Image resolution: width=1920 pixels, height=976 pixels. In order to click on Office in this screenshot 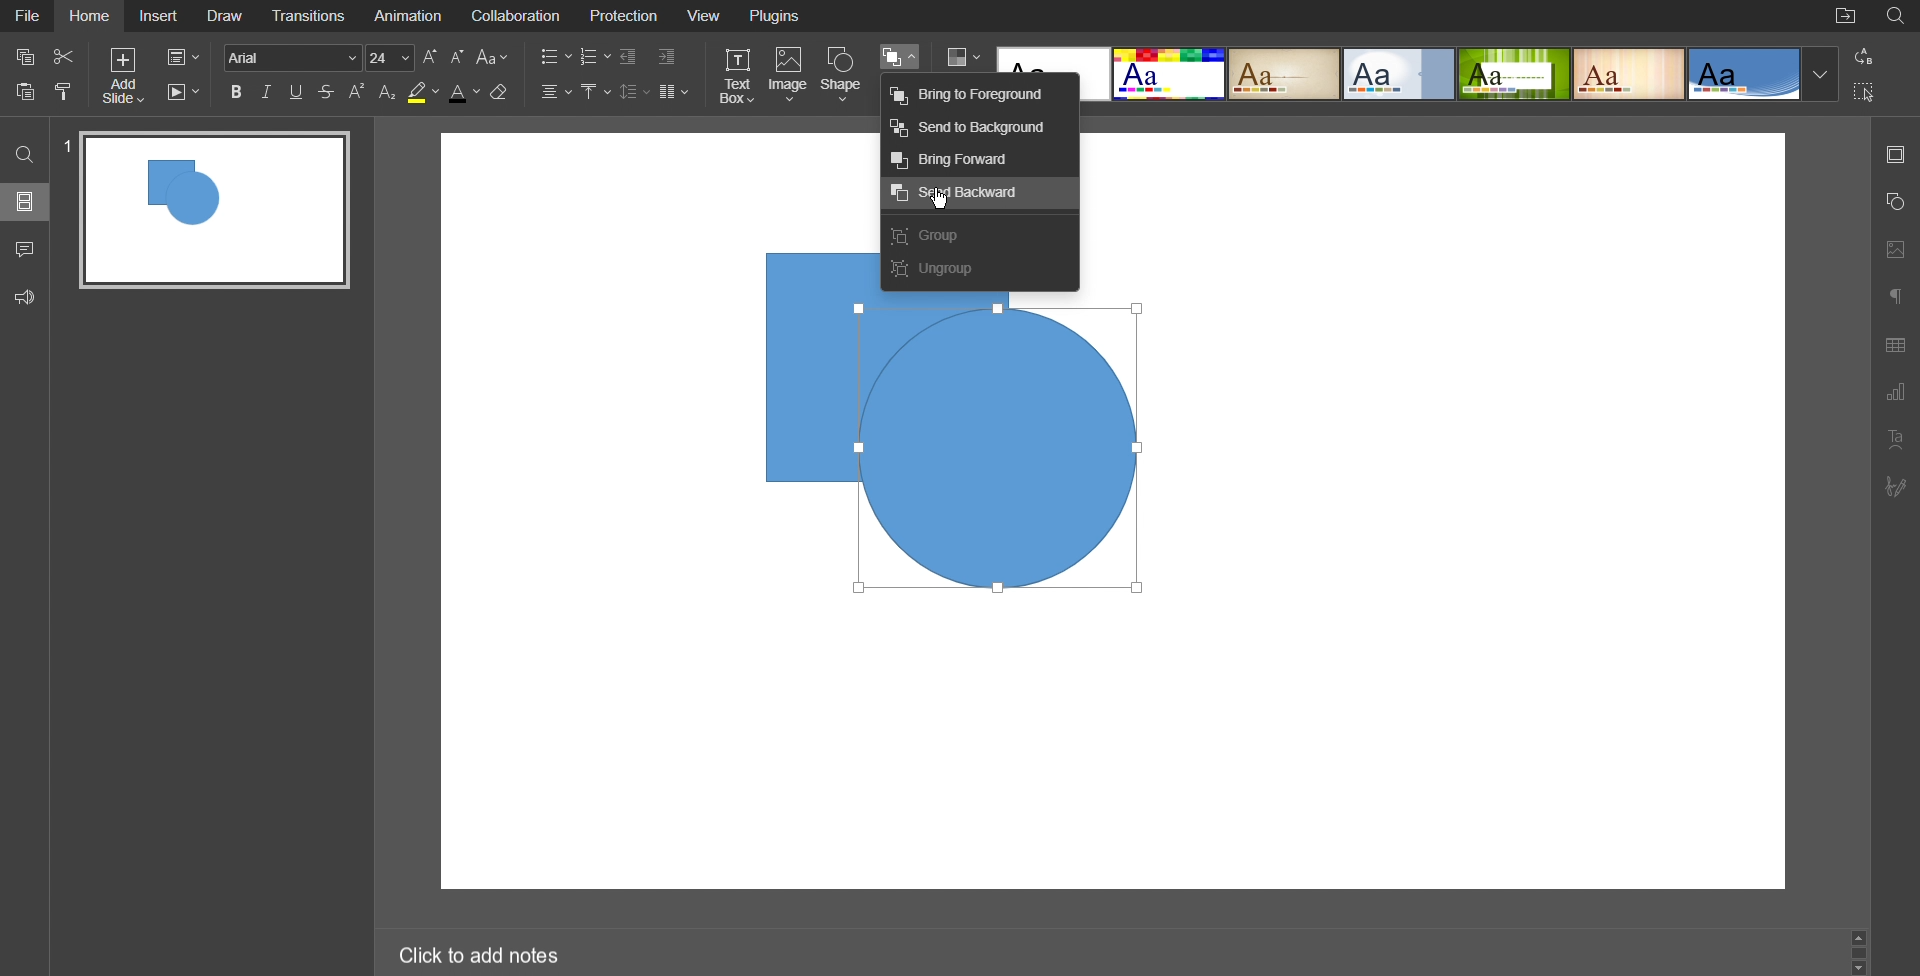, I will do `click(1746, 74)`.